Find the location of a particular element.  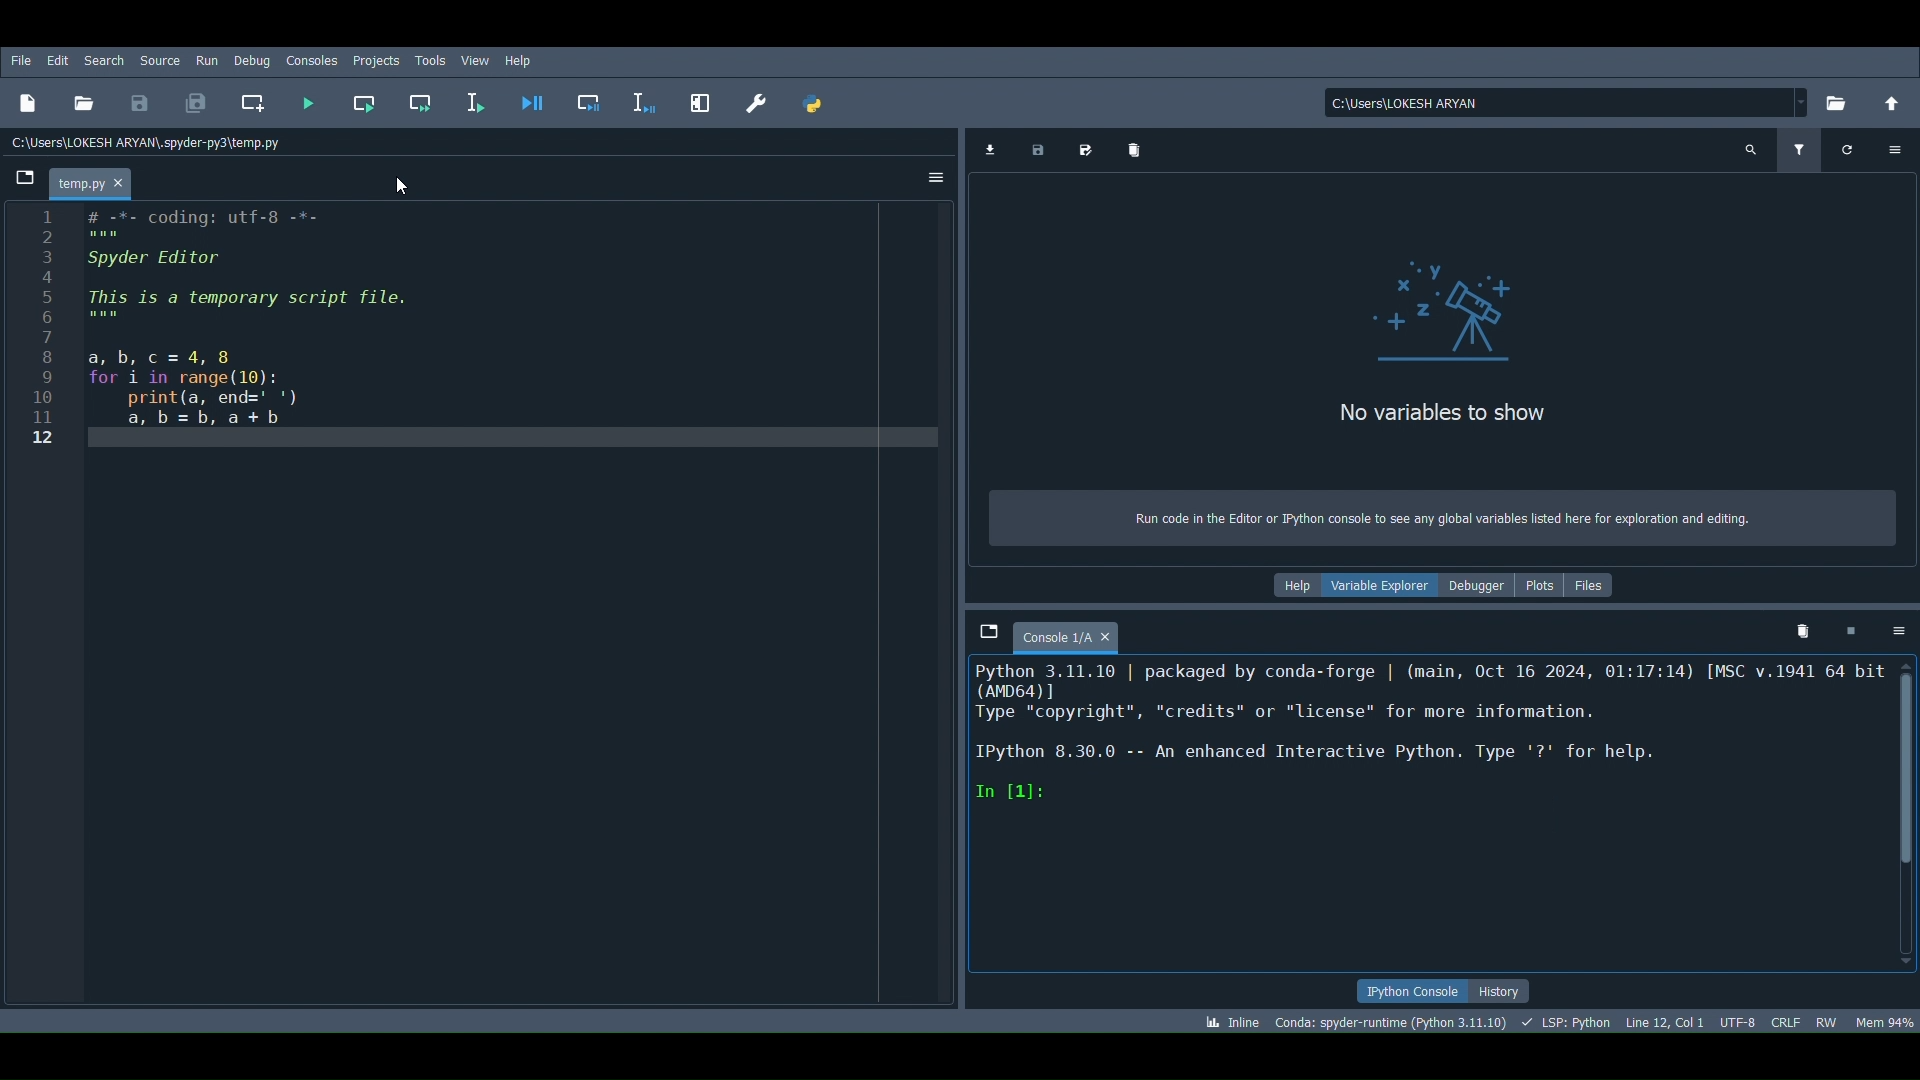

Visual element is located at coordinates (1461, 303).